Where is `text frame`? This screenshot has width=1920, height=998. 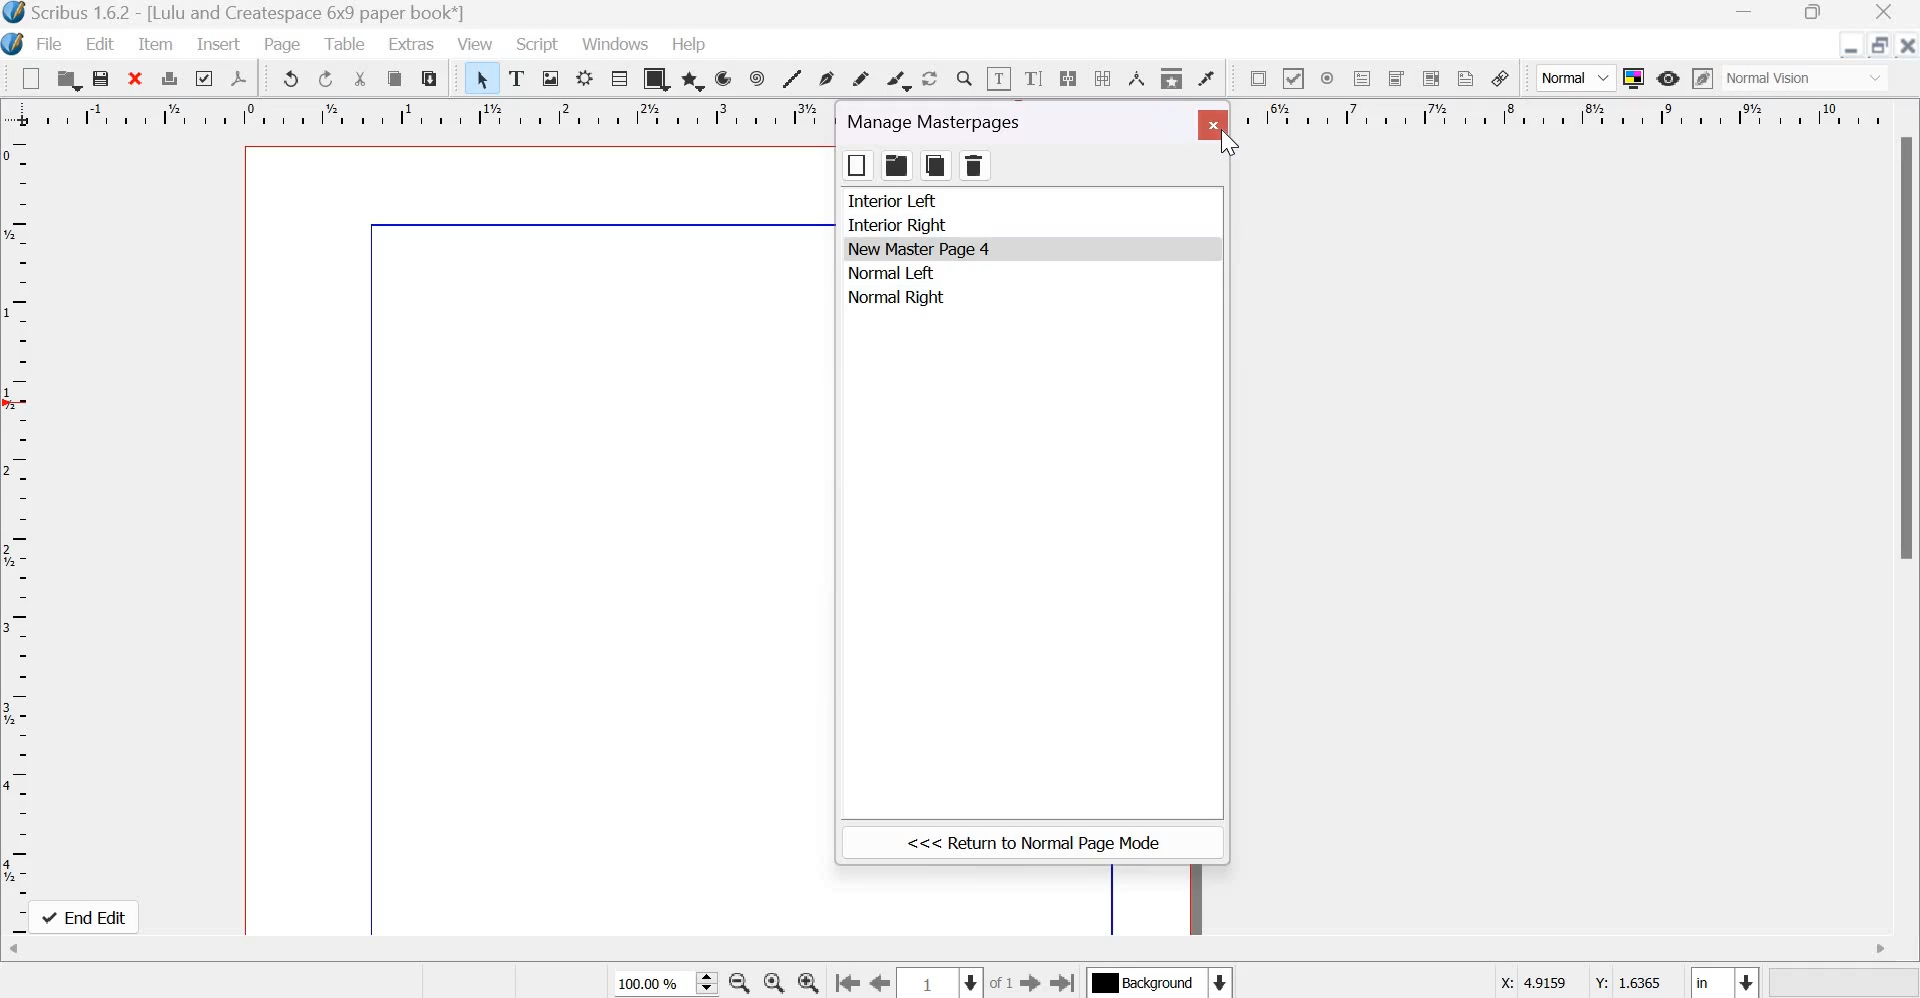 text frame is located at coordinates (517, 79).